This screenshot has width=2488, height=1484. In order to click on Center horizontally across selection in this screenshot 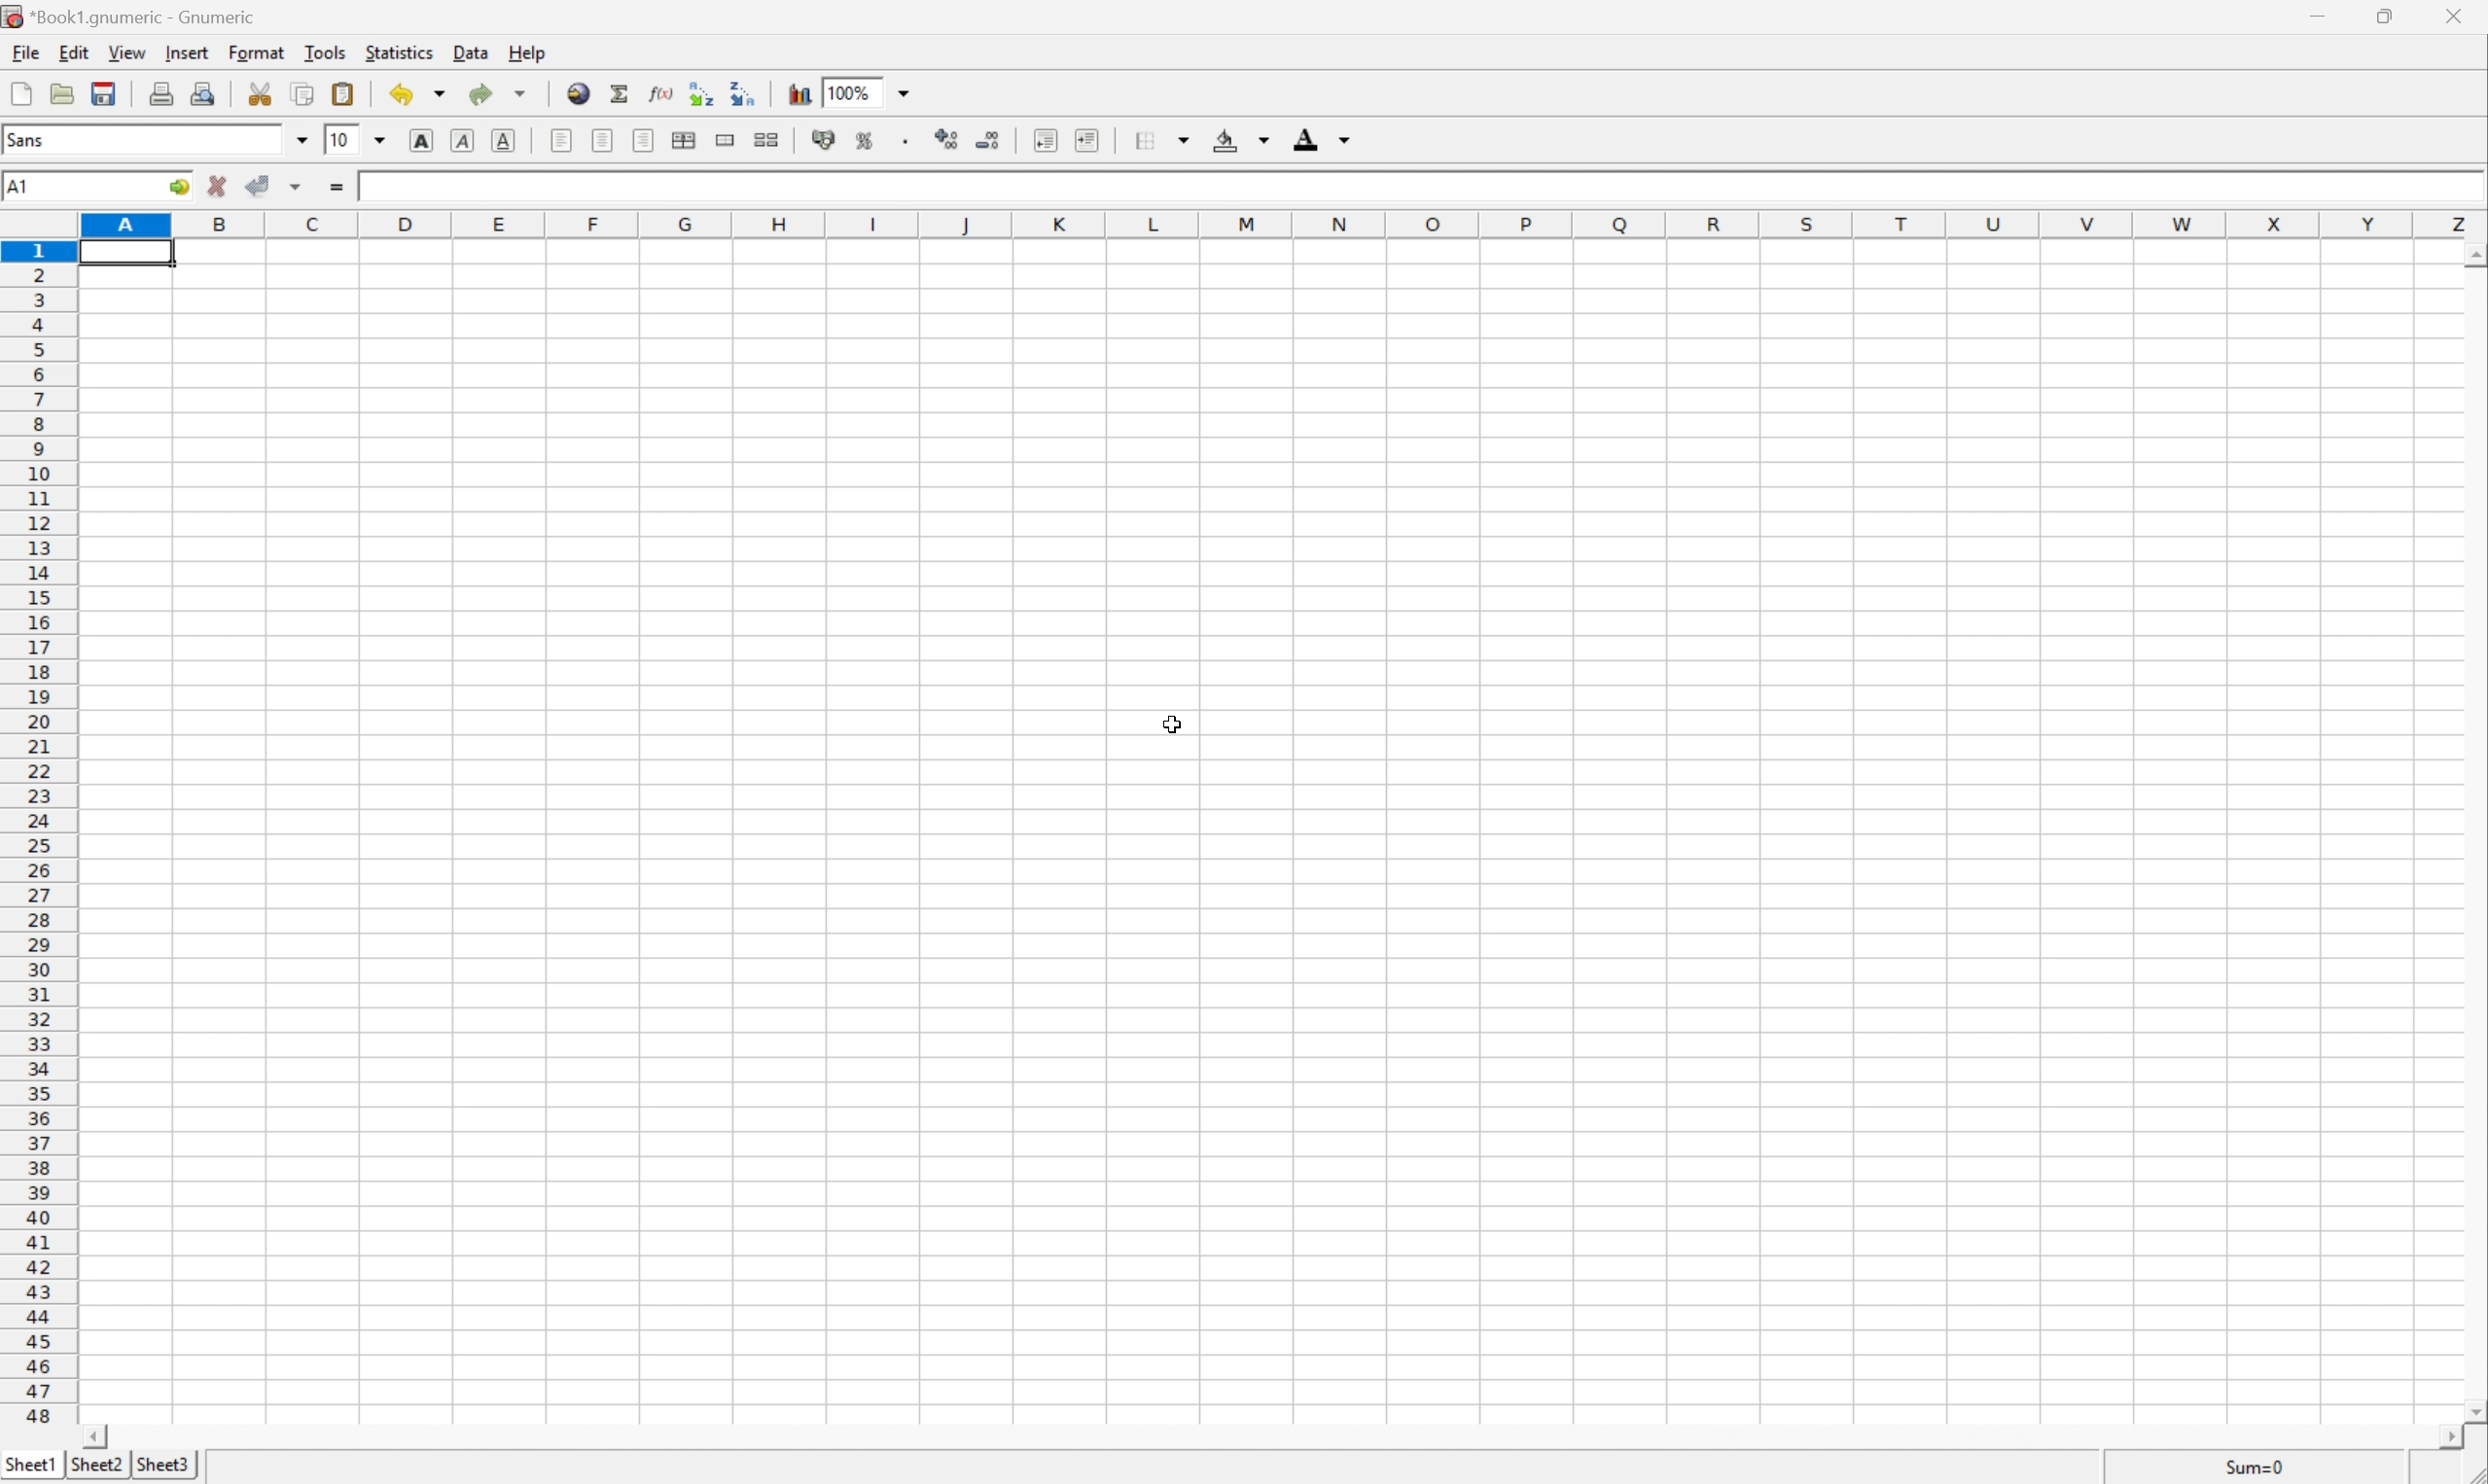, I will do `click(683, 140)`.